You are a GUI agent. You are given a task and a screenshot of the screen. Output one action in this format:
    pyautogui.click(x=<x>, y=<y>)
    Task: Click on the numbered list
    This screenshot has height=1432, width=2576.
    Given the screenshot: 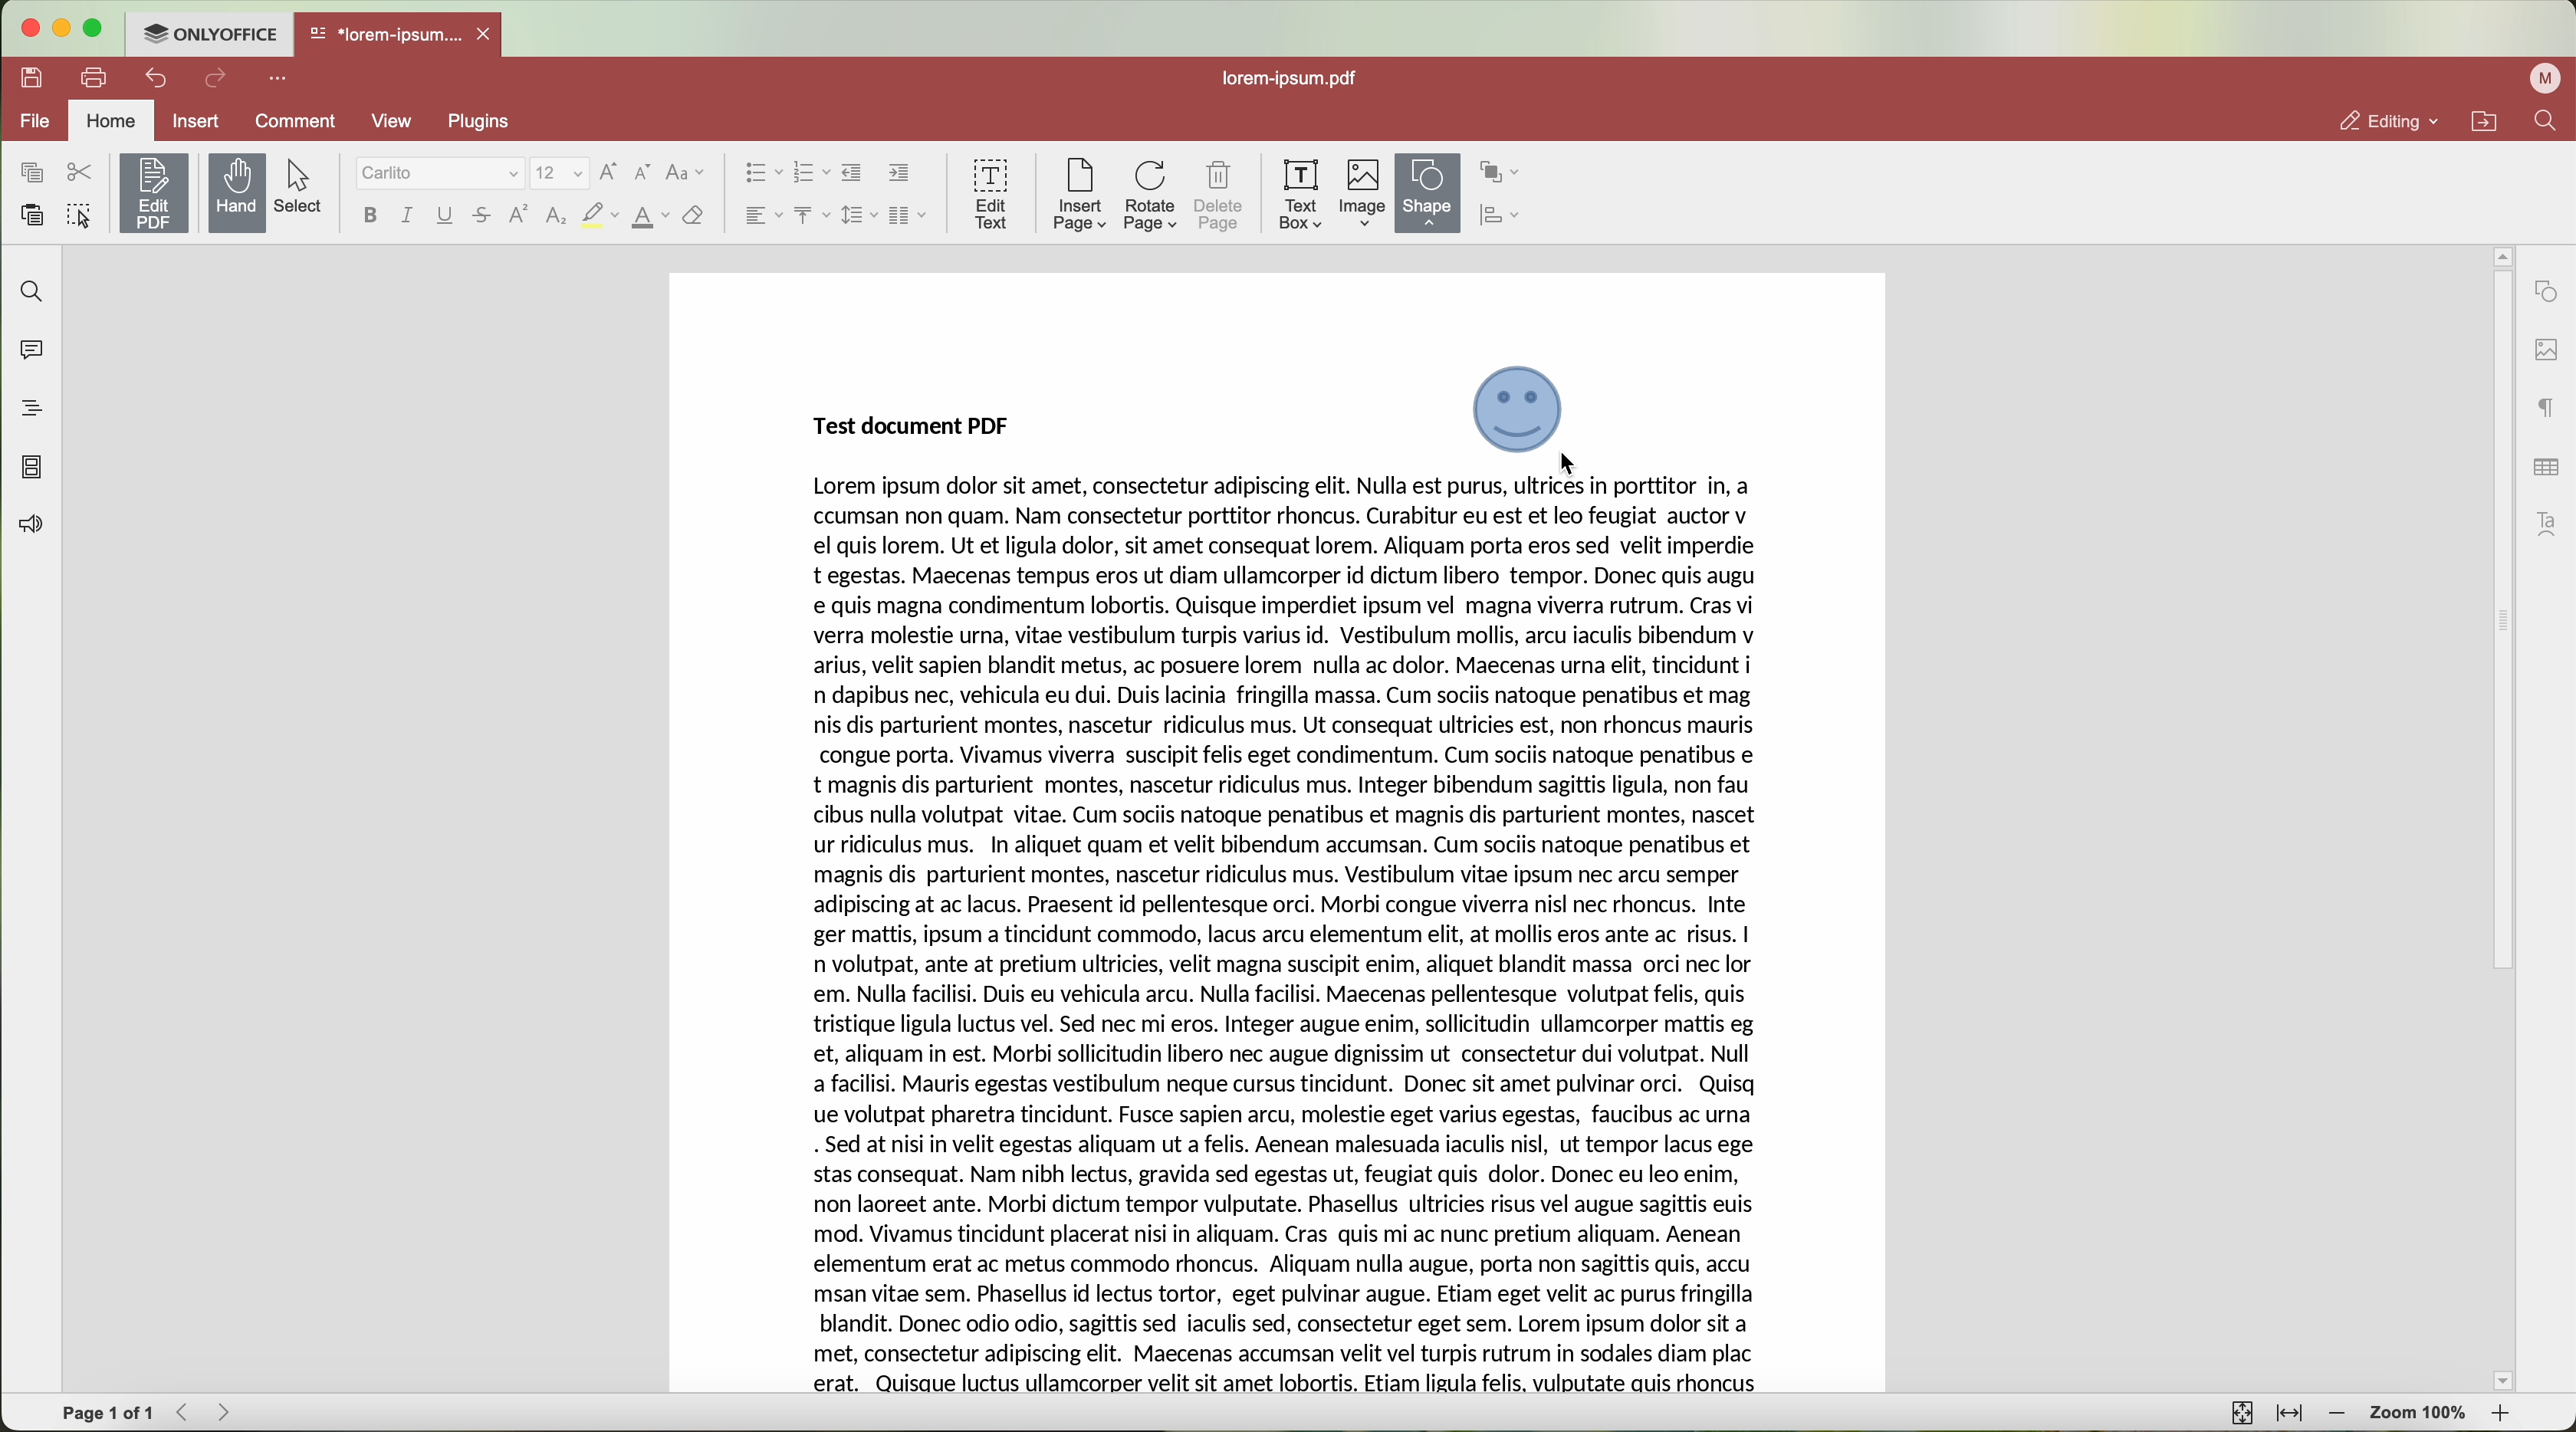 What is the action you would take?
    pyautogui.click(x=811, y=173)
    